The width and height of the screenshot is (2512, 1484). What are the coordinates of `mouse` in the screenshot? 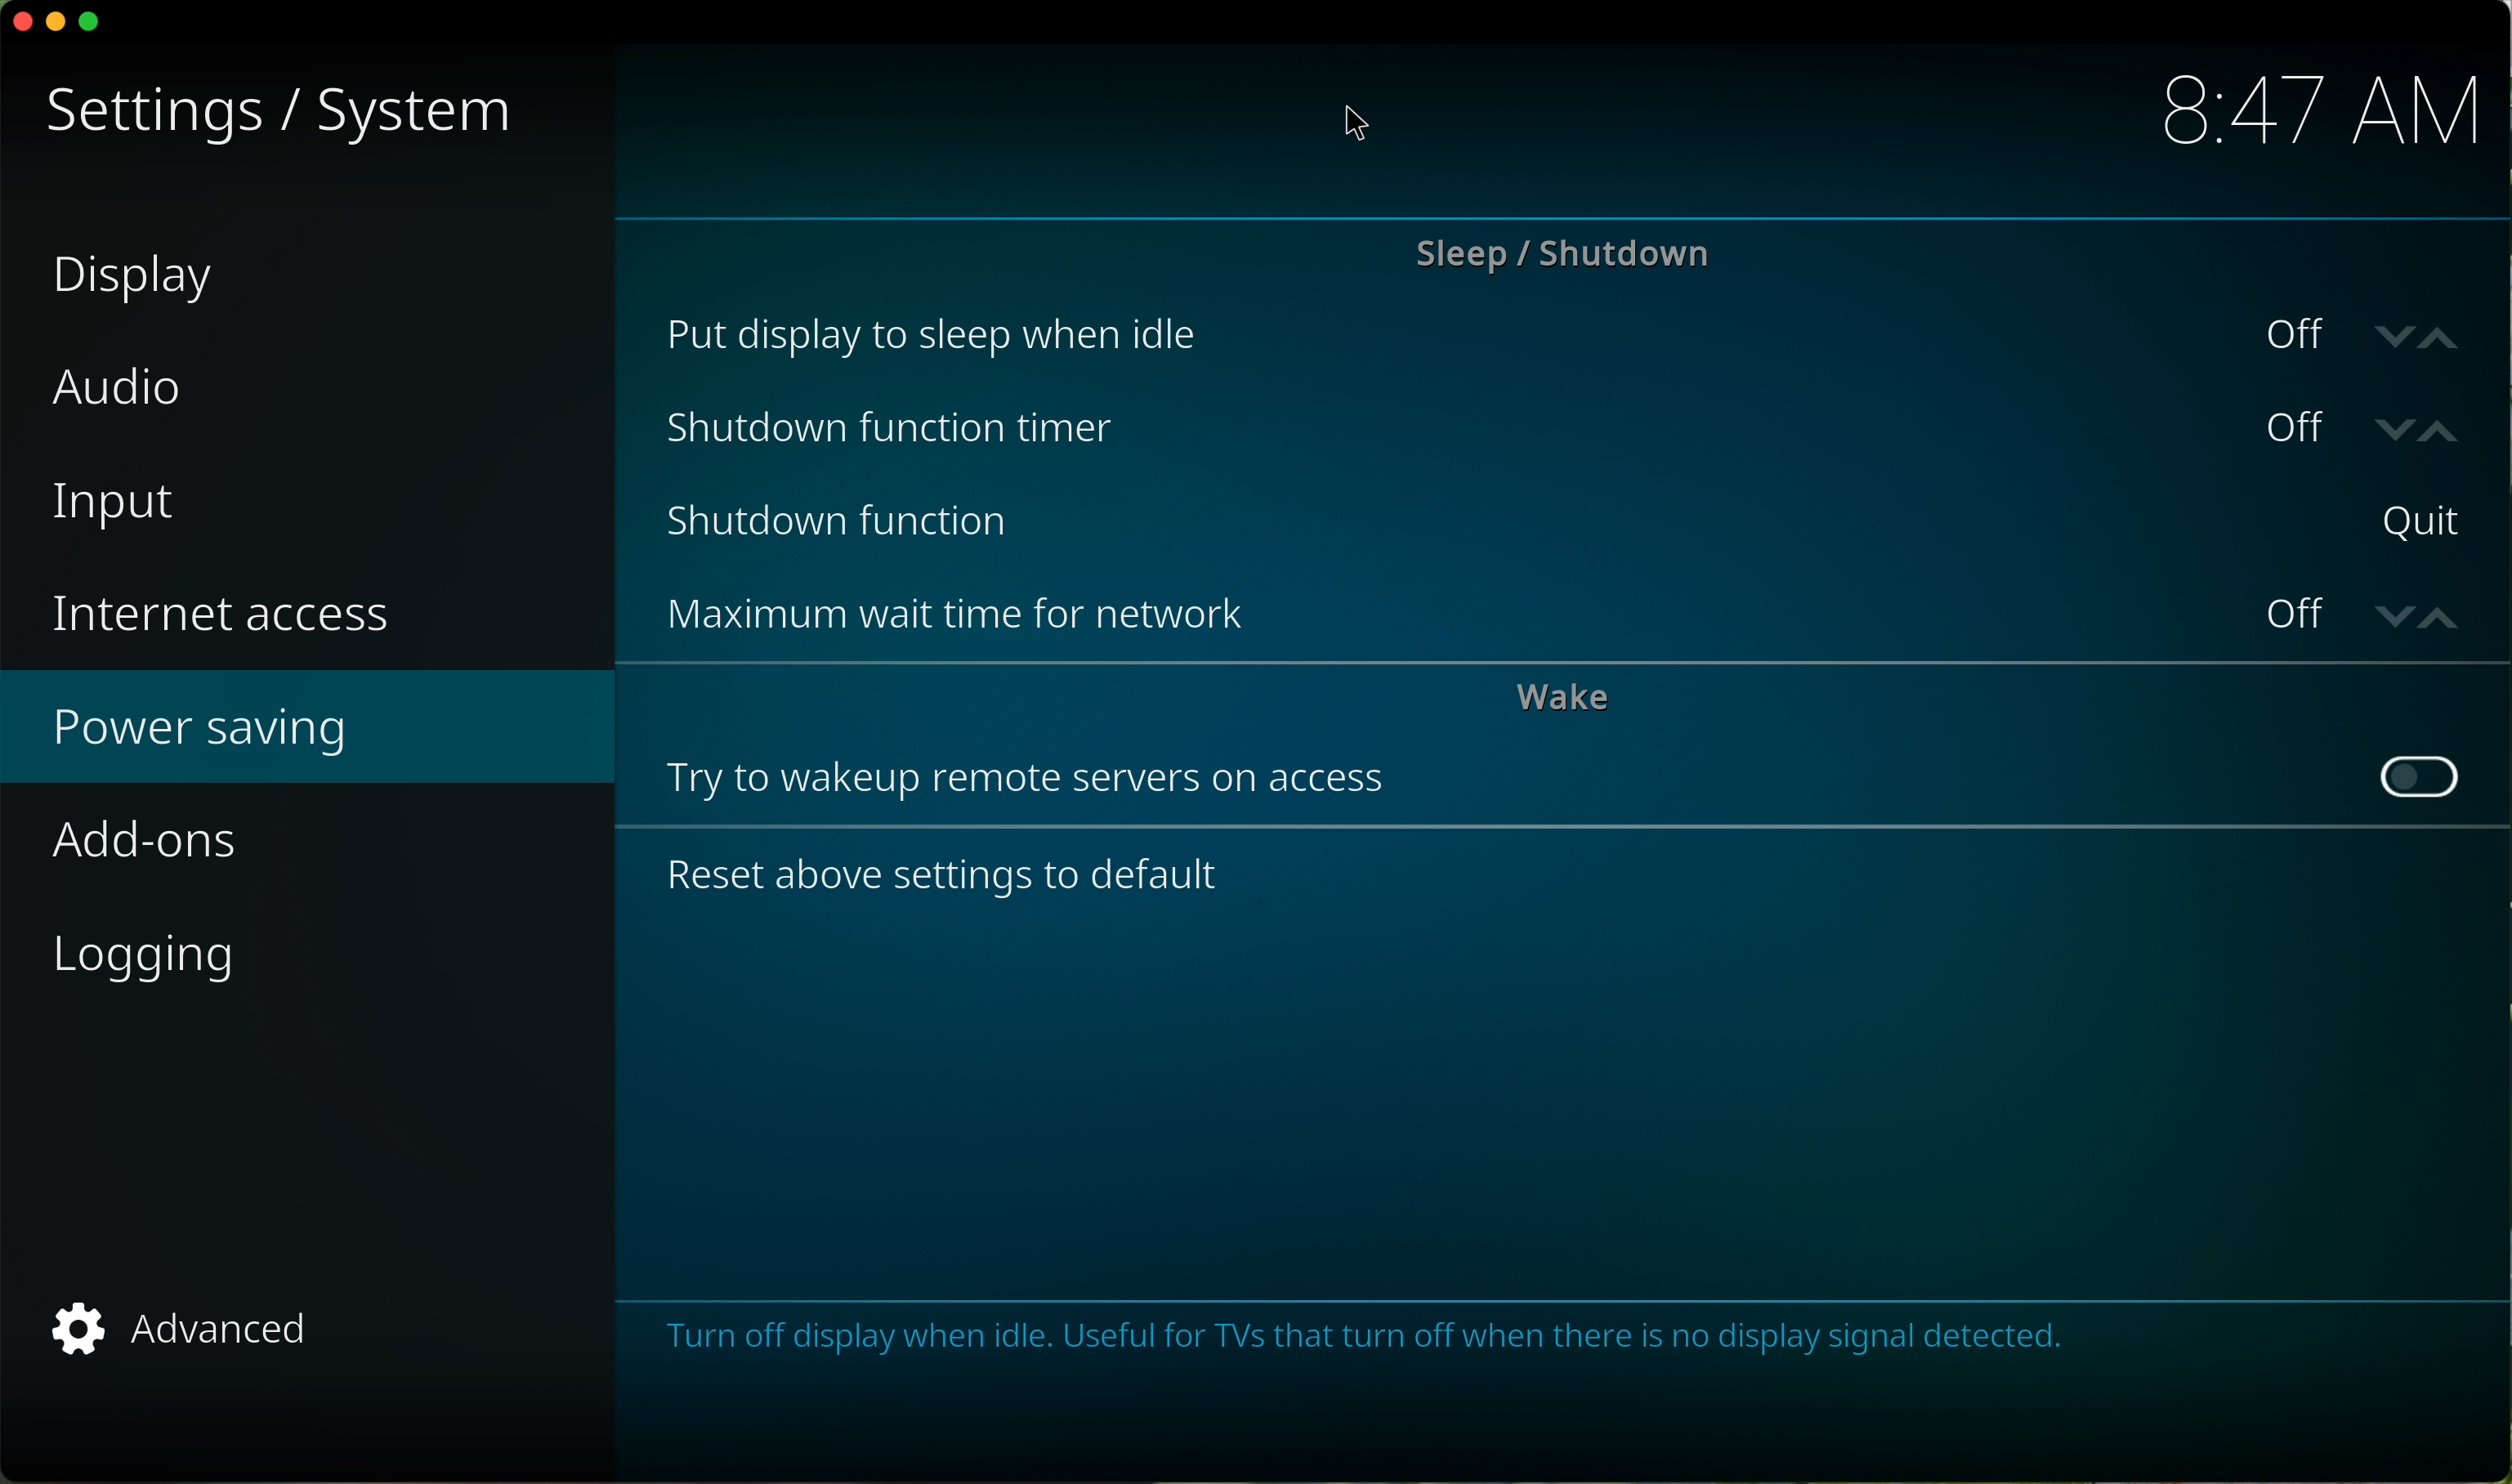 It's located at (1363, 121).